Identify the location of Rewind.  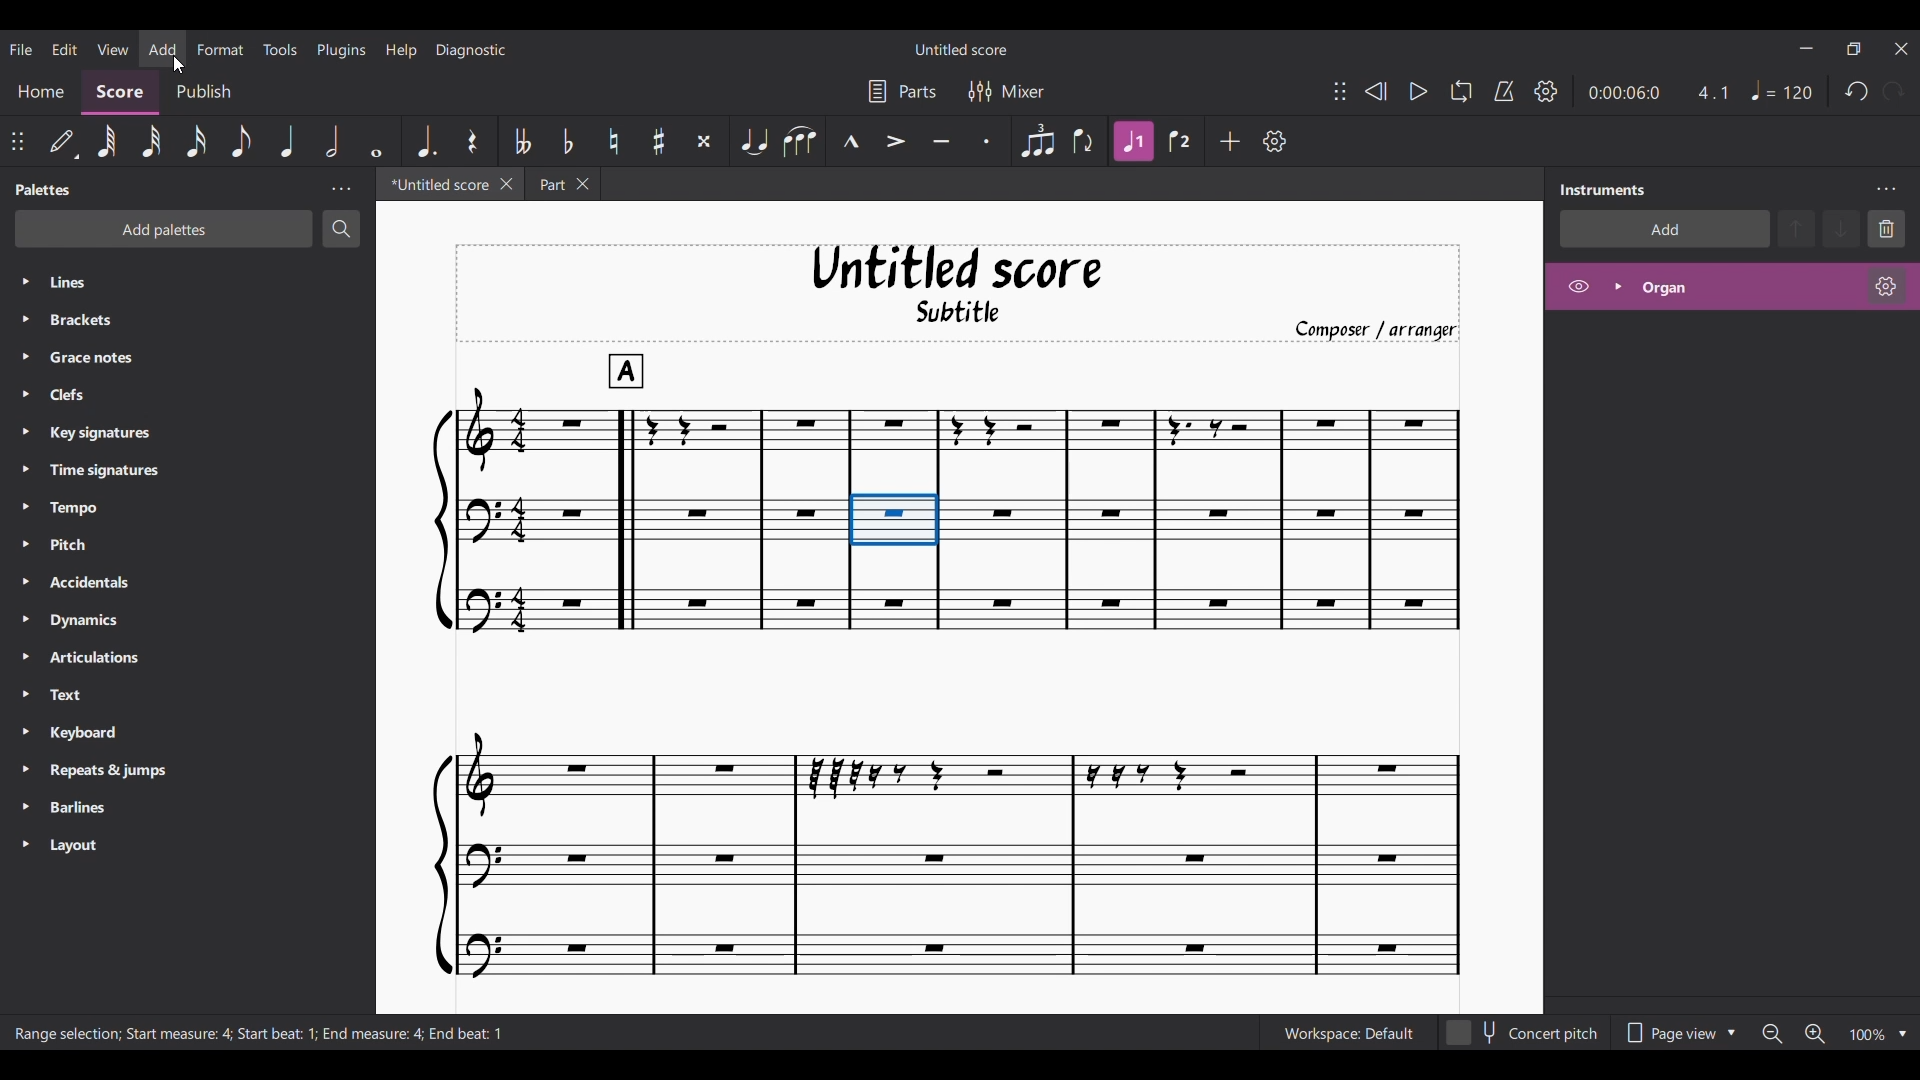
(1376, 91).